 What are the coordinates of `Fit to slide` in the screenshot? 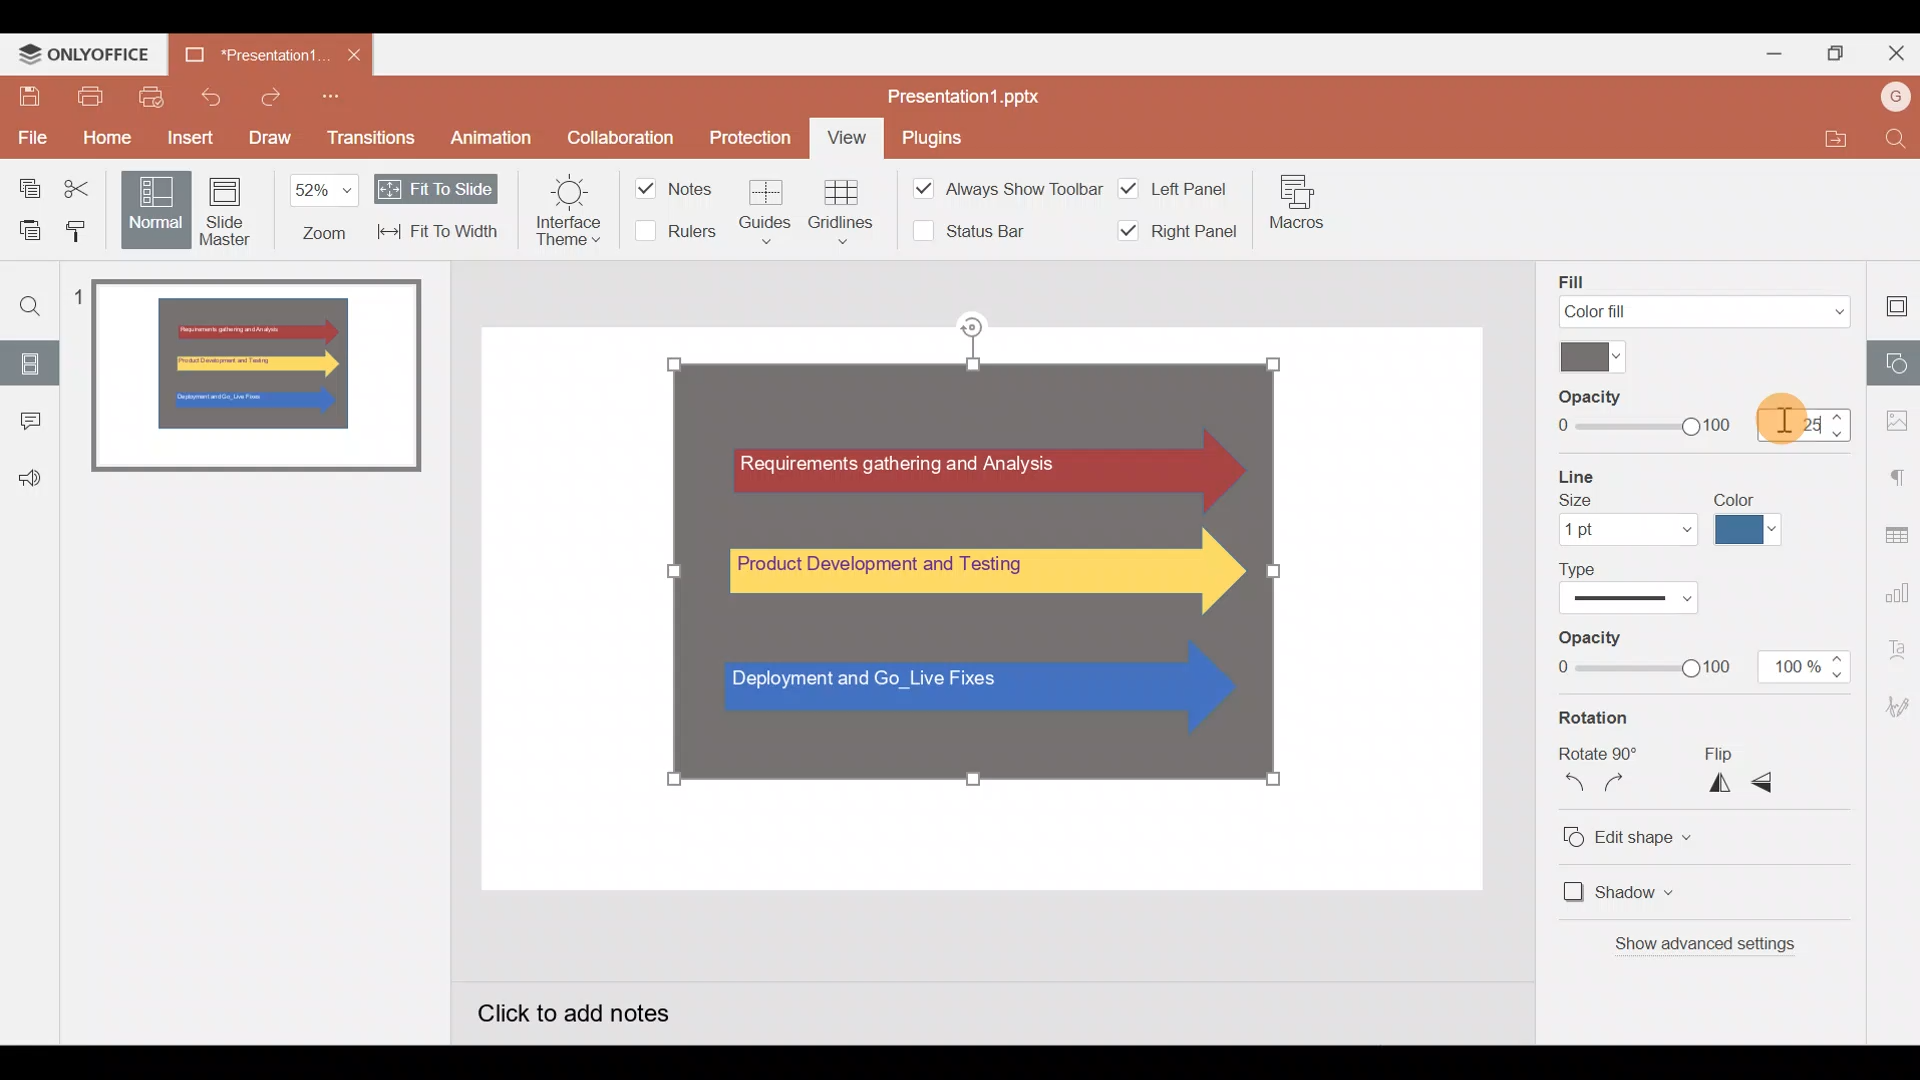 It's located at (436, 187).